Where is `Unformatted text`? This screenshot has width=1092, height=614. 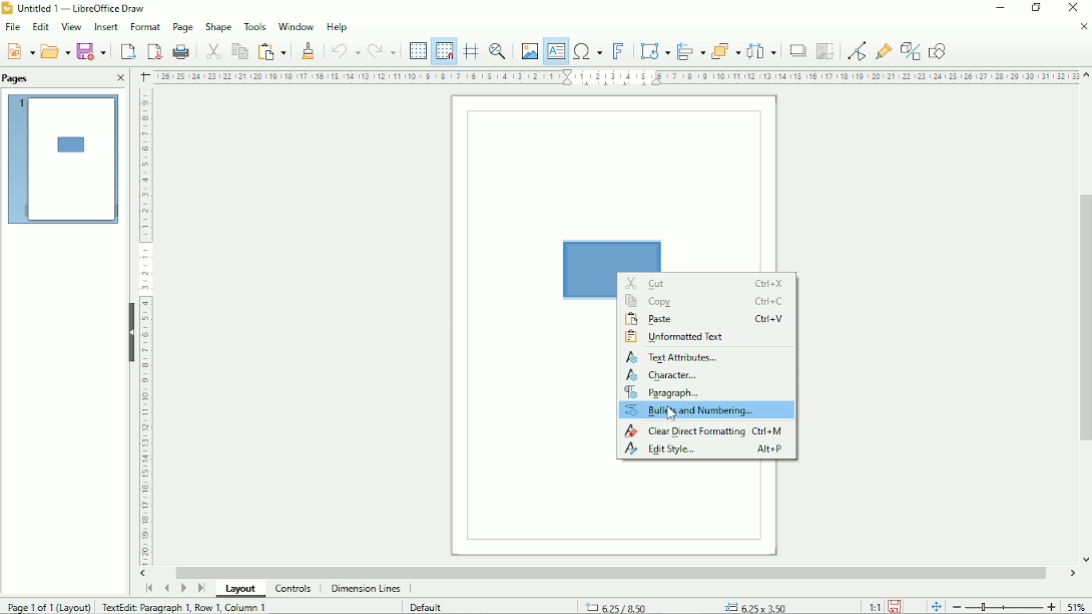 Unformatted text is located at coordinates (678, 339).